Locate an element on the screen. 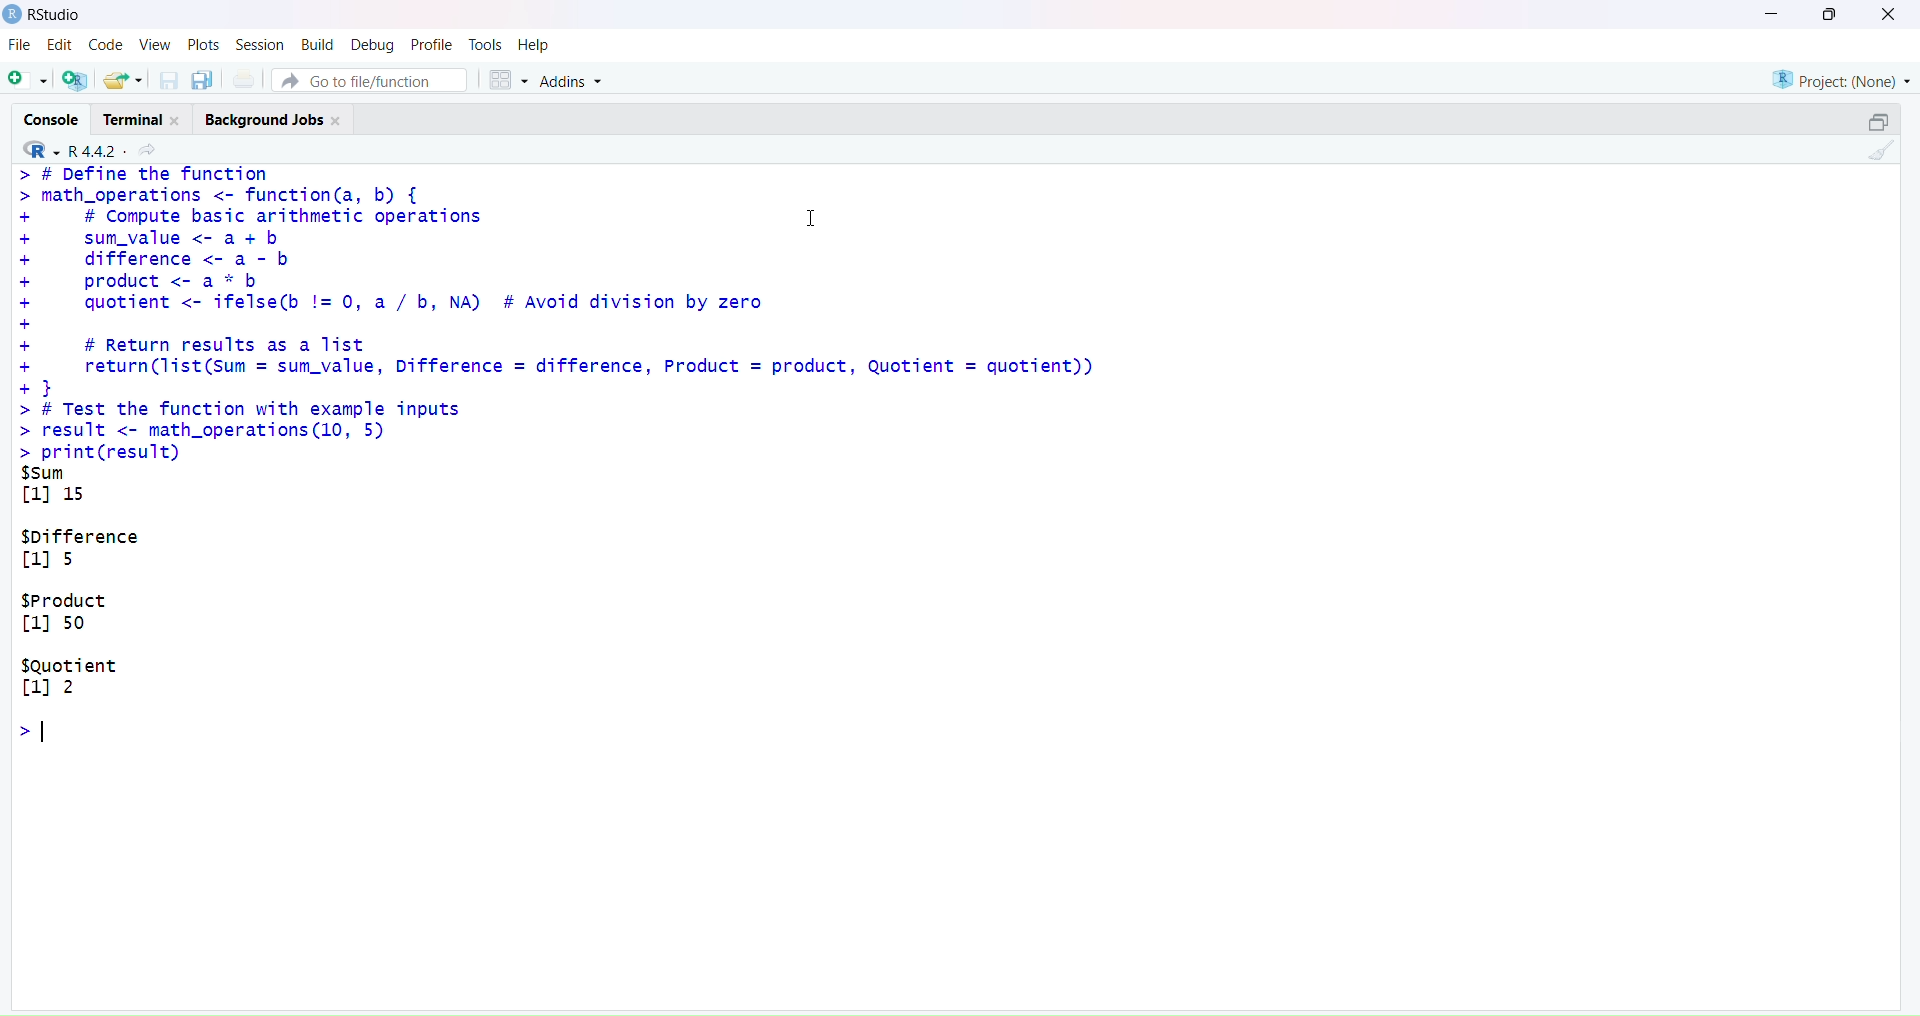 This screenshot has width=1920, height=1016. Go to file/function is located at coordinates (371, 79).